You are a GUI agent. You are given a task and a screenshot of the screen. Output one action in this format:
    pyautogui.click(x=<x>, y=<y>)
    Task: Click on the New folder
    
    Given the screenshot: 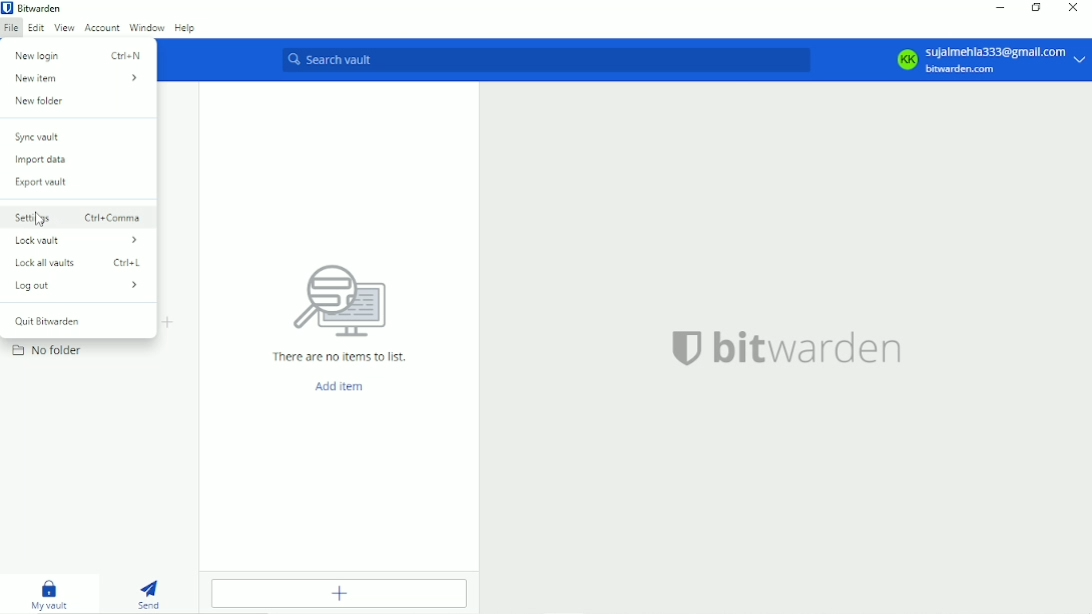 What is the action you would take?
    pyautogui.click(x=39, y=101)
    